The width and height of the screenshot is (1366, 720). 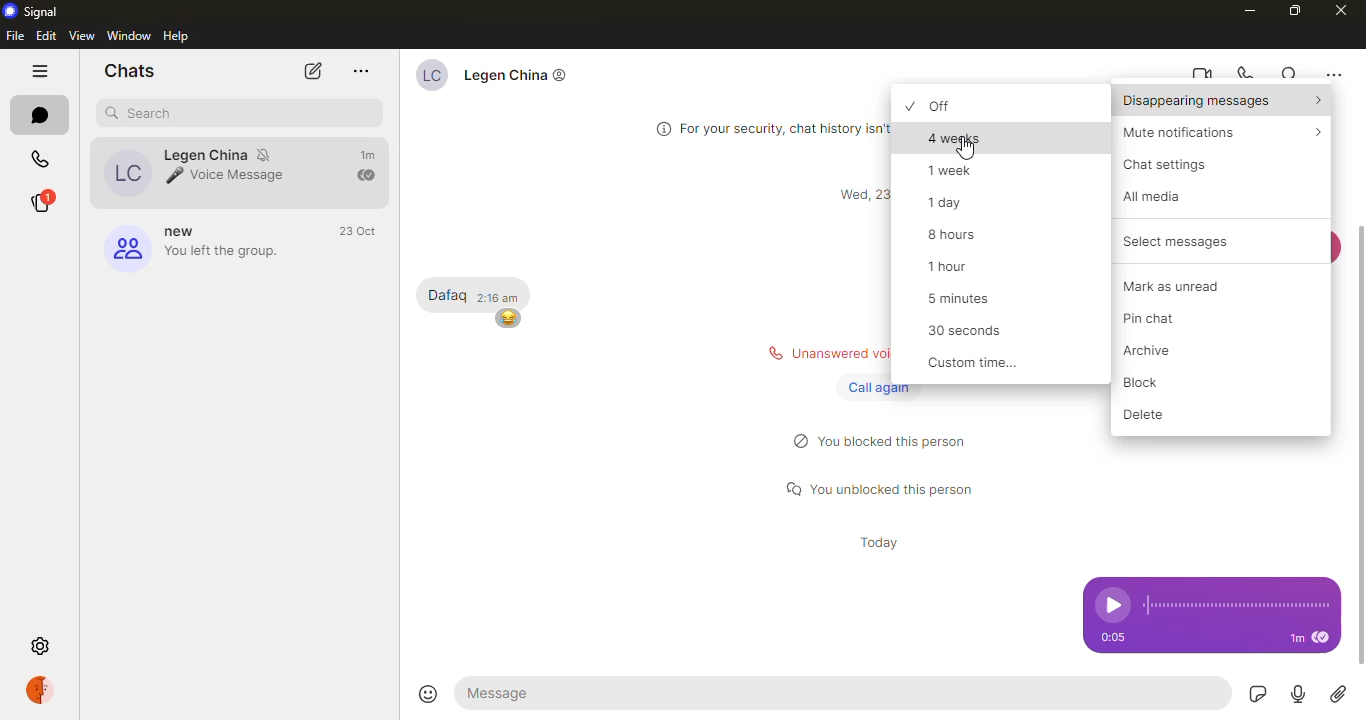 What do you see at coordinates (1201, 74) in the screenshot?
I see `video call` at bounding box center [1201, 74].